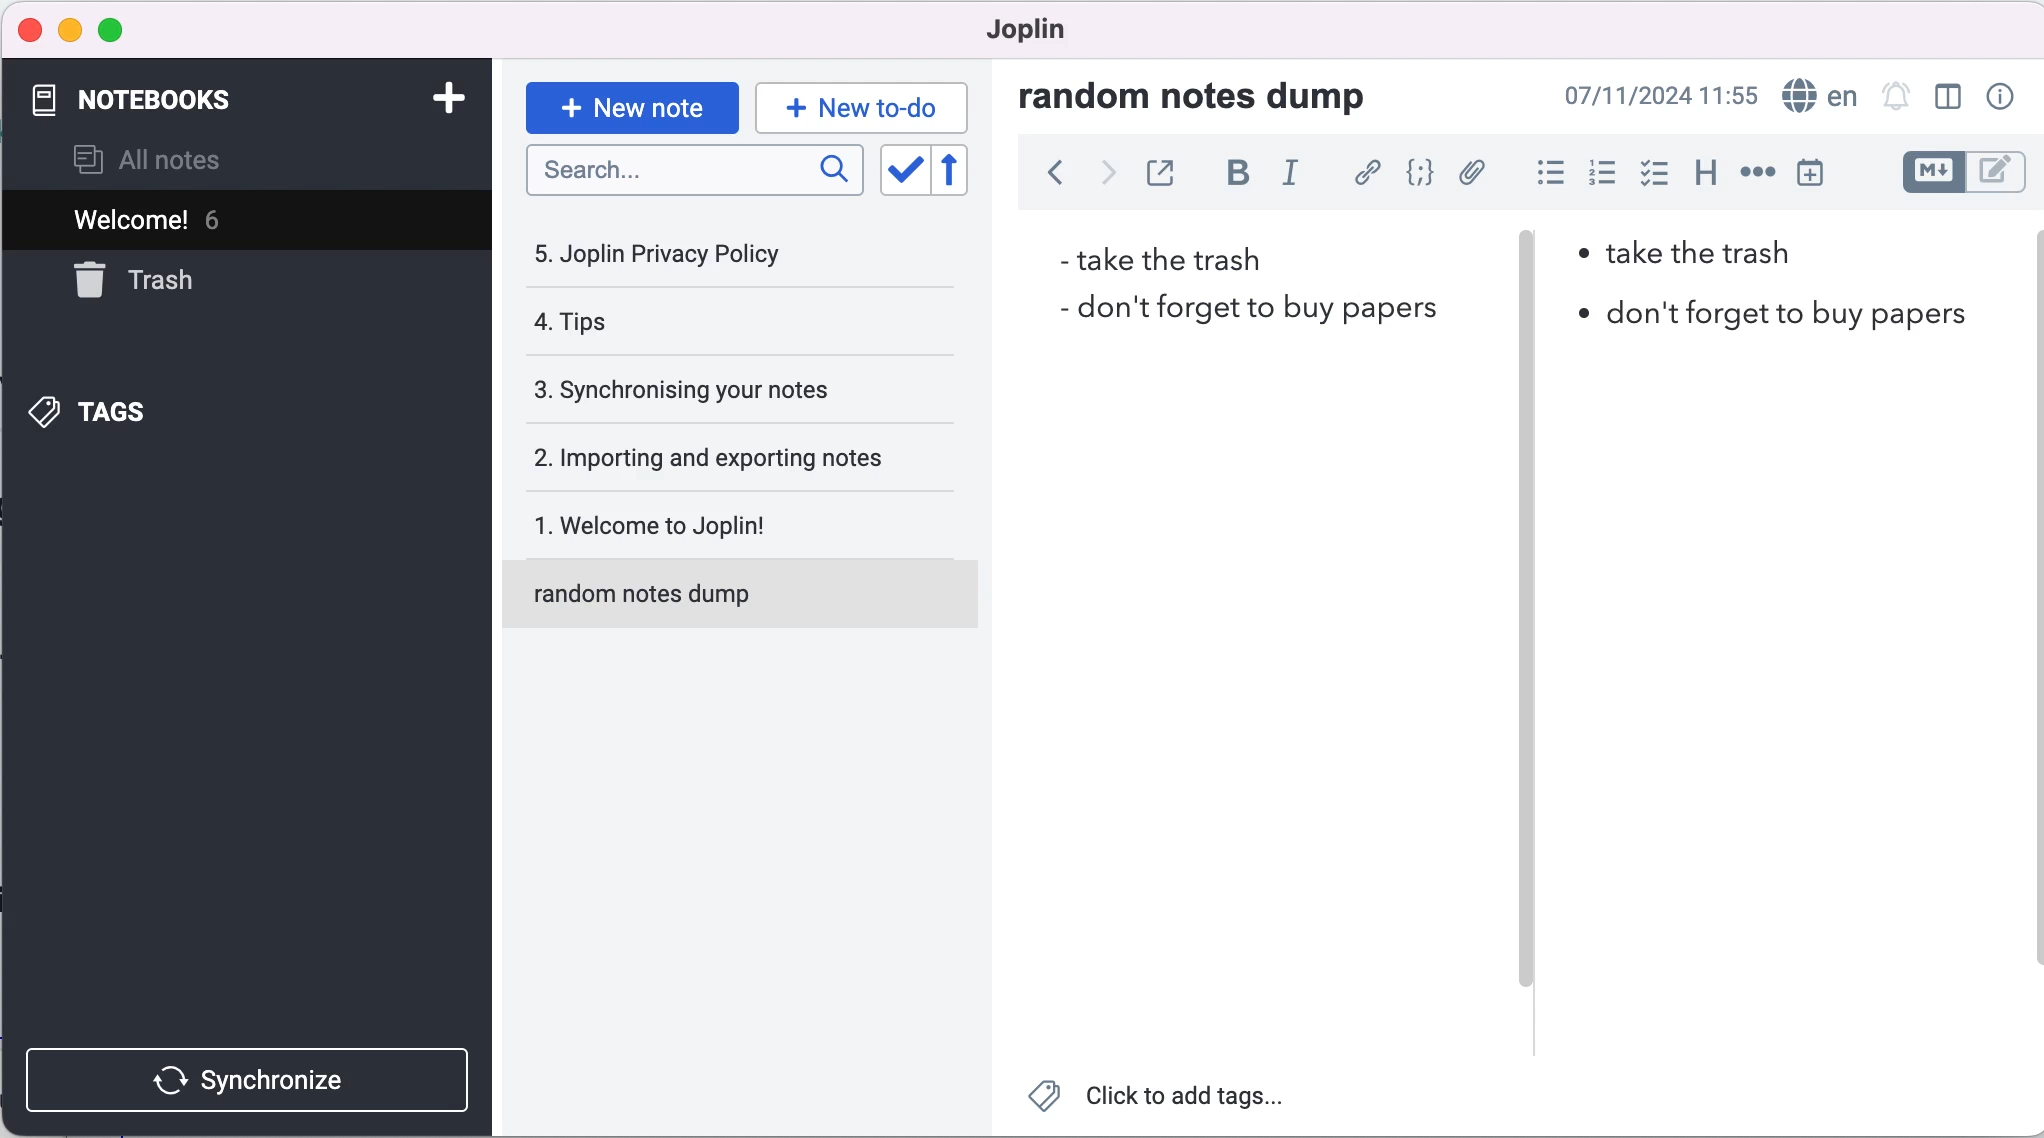 This screenshot has height=1138, width=2044. What do you see at coordinates (438, 102) in the screenshot?
I see `add notebook` at bounding box center [438, 102].